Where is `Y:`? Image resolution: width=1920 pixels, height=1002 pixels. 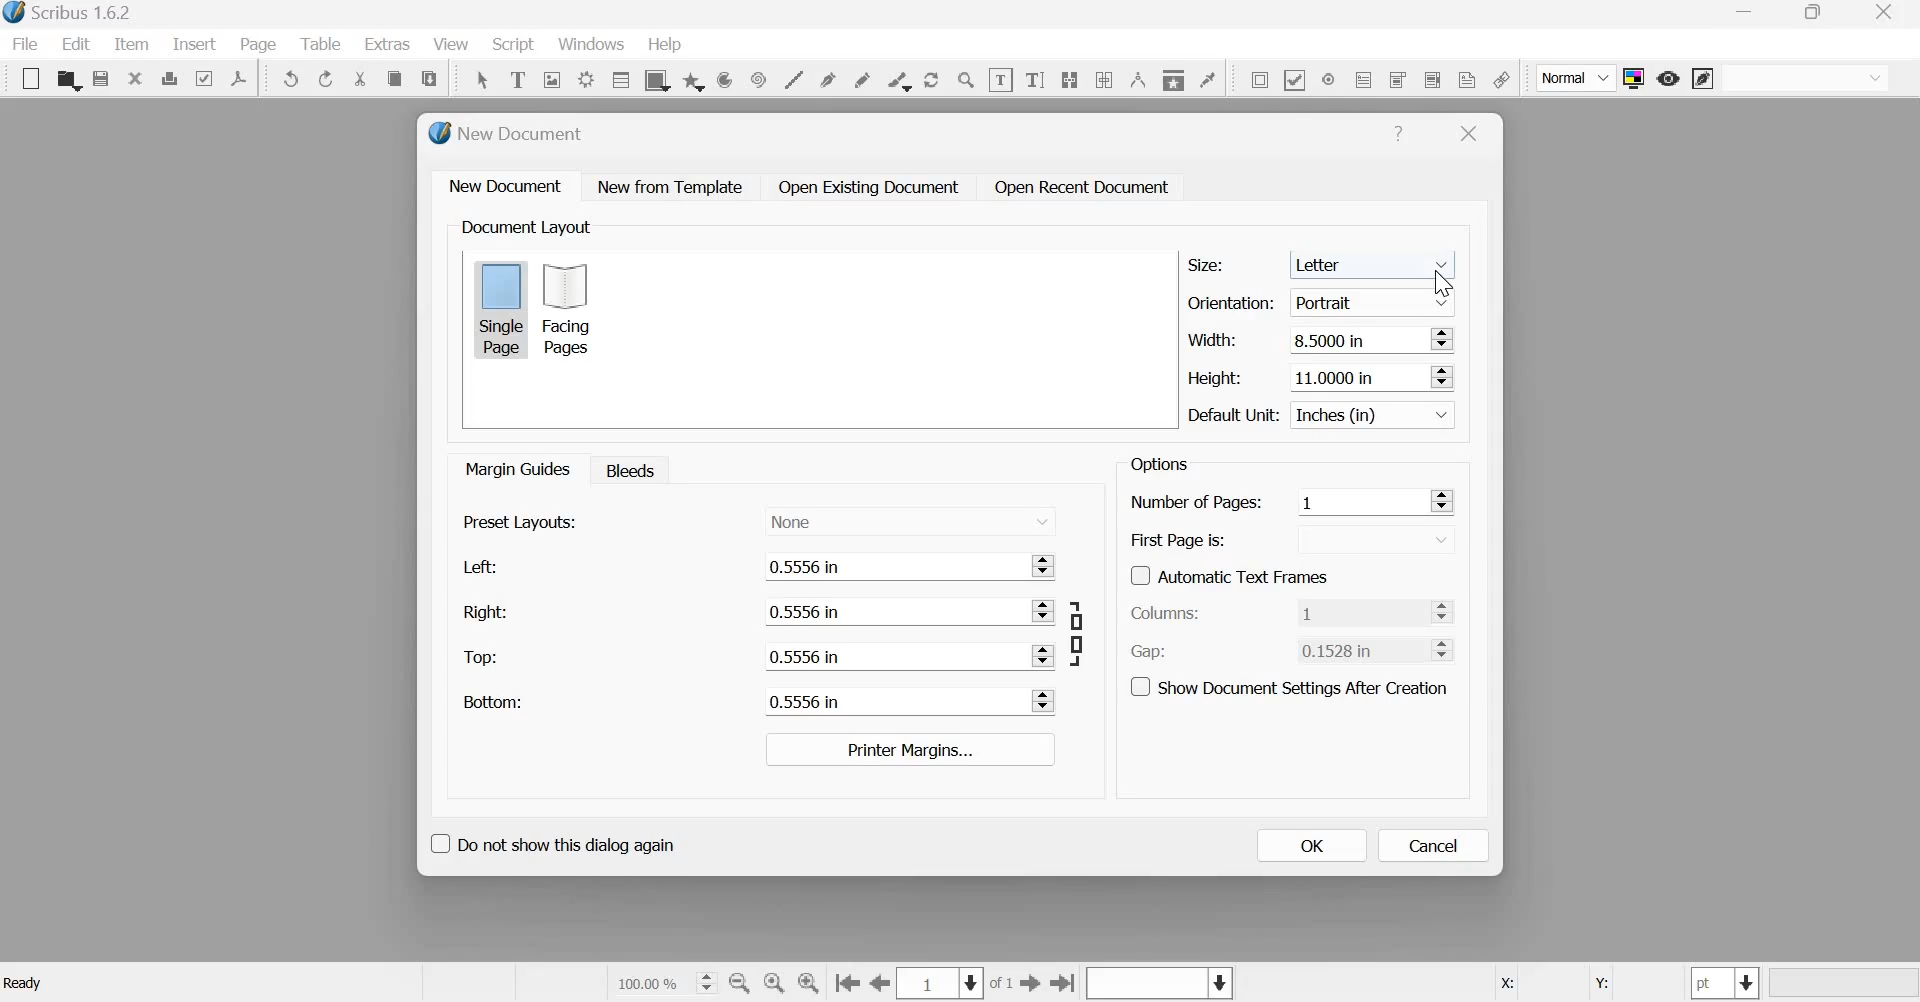 Y: is located at coordinates (1598, 984).